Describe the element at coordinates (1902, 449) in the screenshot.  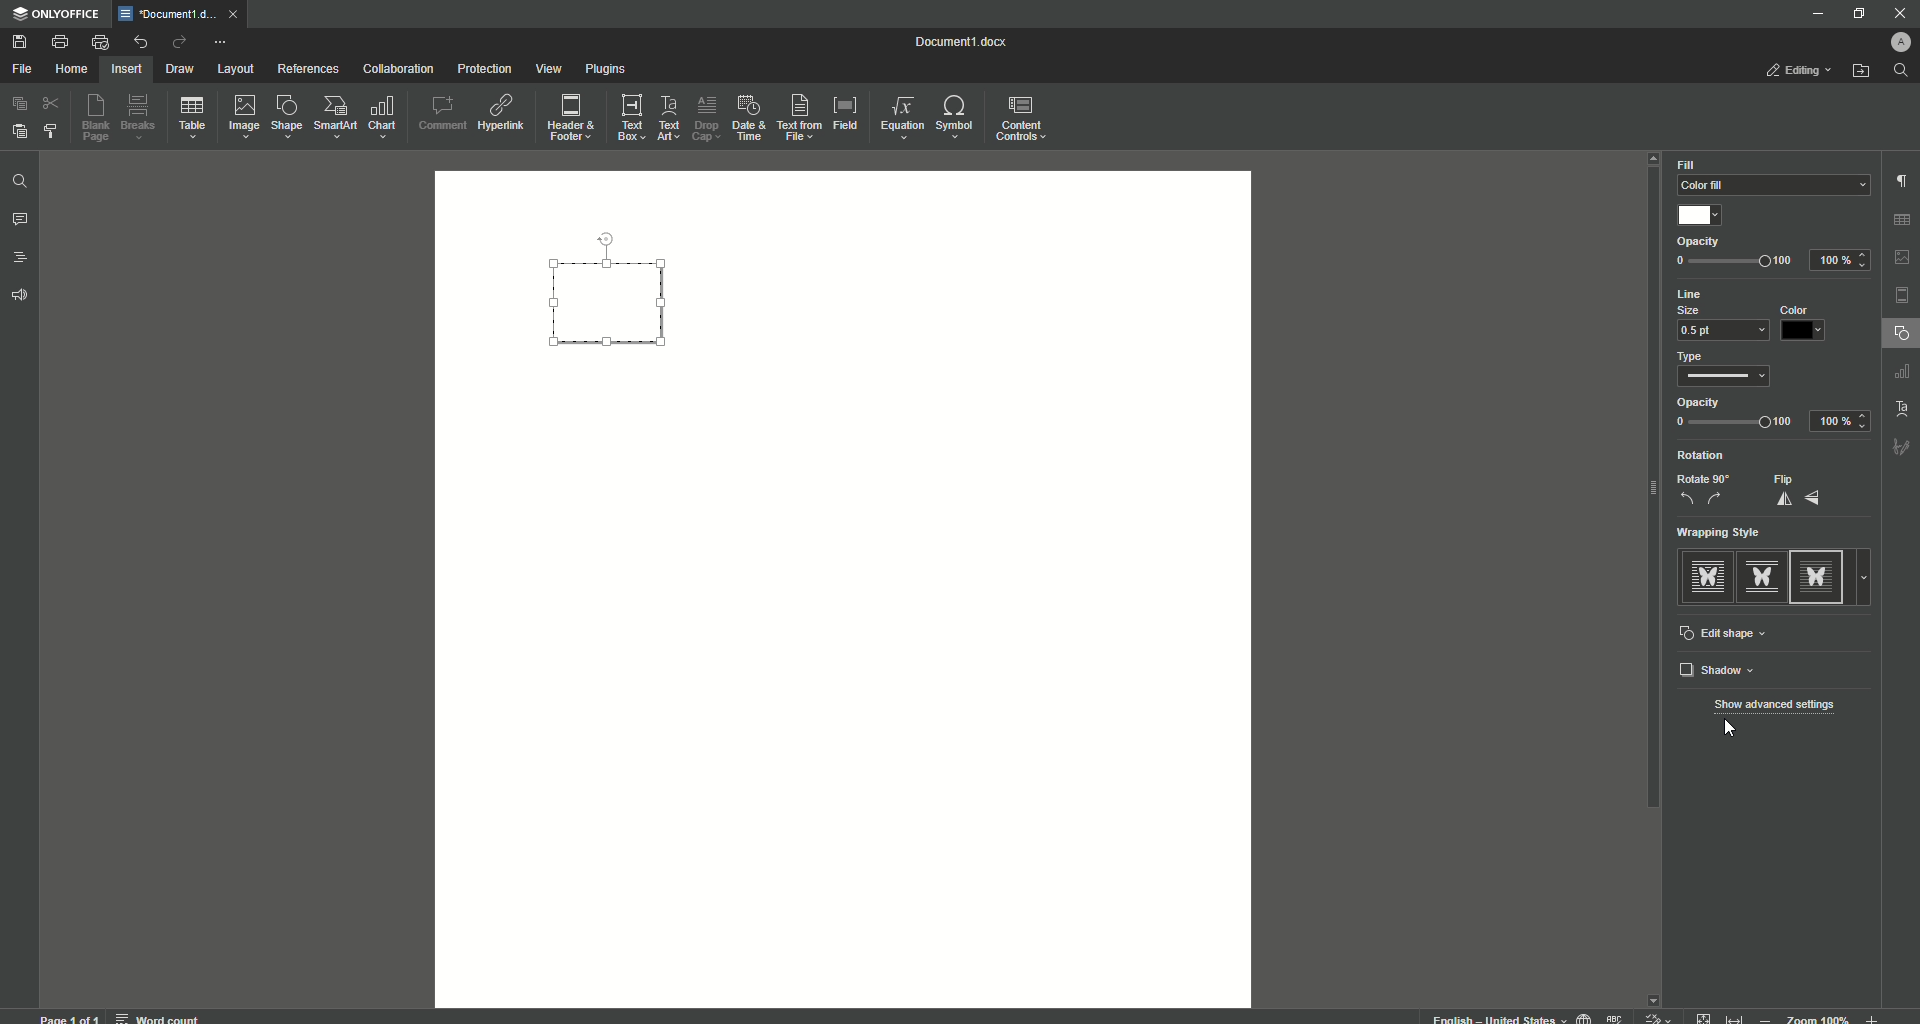
I see `signature` at that location.